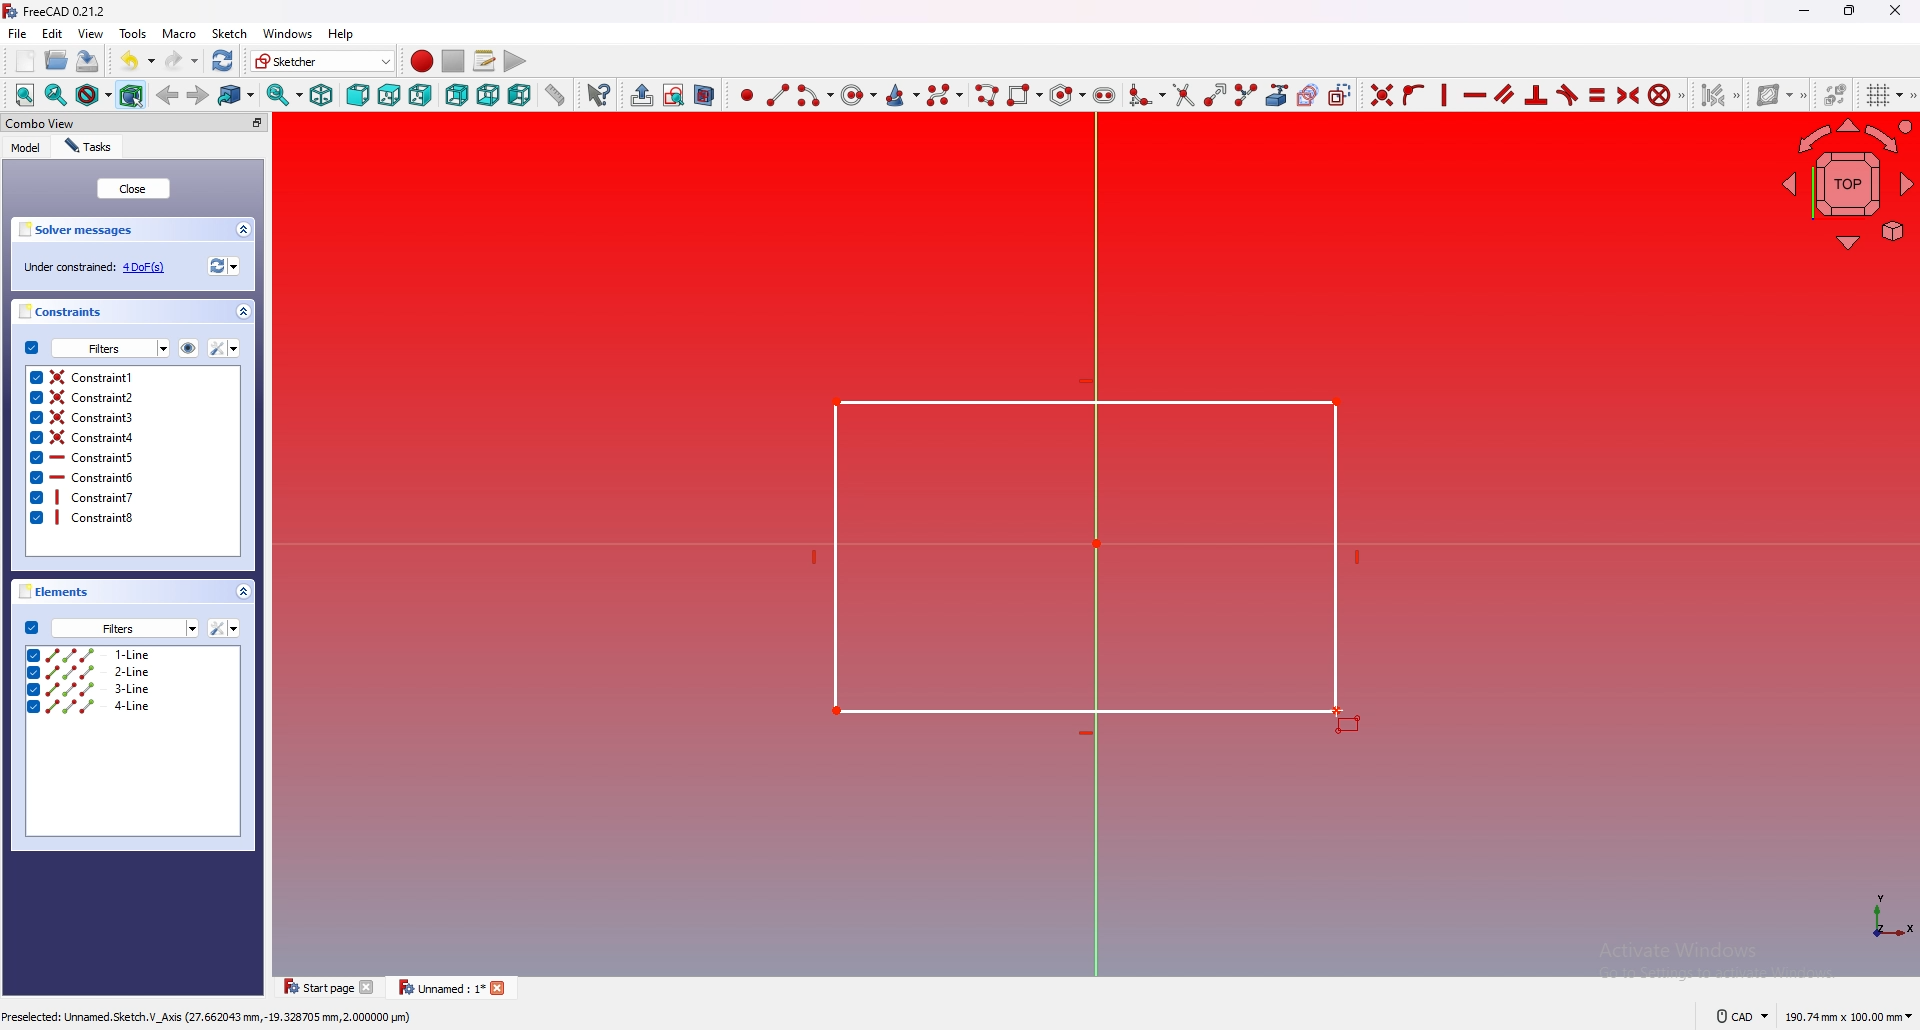 The height and width of the screenshot is (1030, 1920). What do you see at coordinates (110, 628) in the screenshot?
I see `filters` at bounding box center [110, 628].